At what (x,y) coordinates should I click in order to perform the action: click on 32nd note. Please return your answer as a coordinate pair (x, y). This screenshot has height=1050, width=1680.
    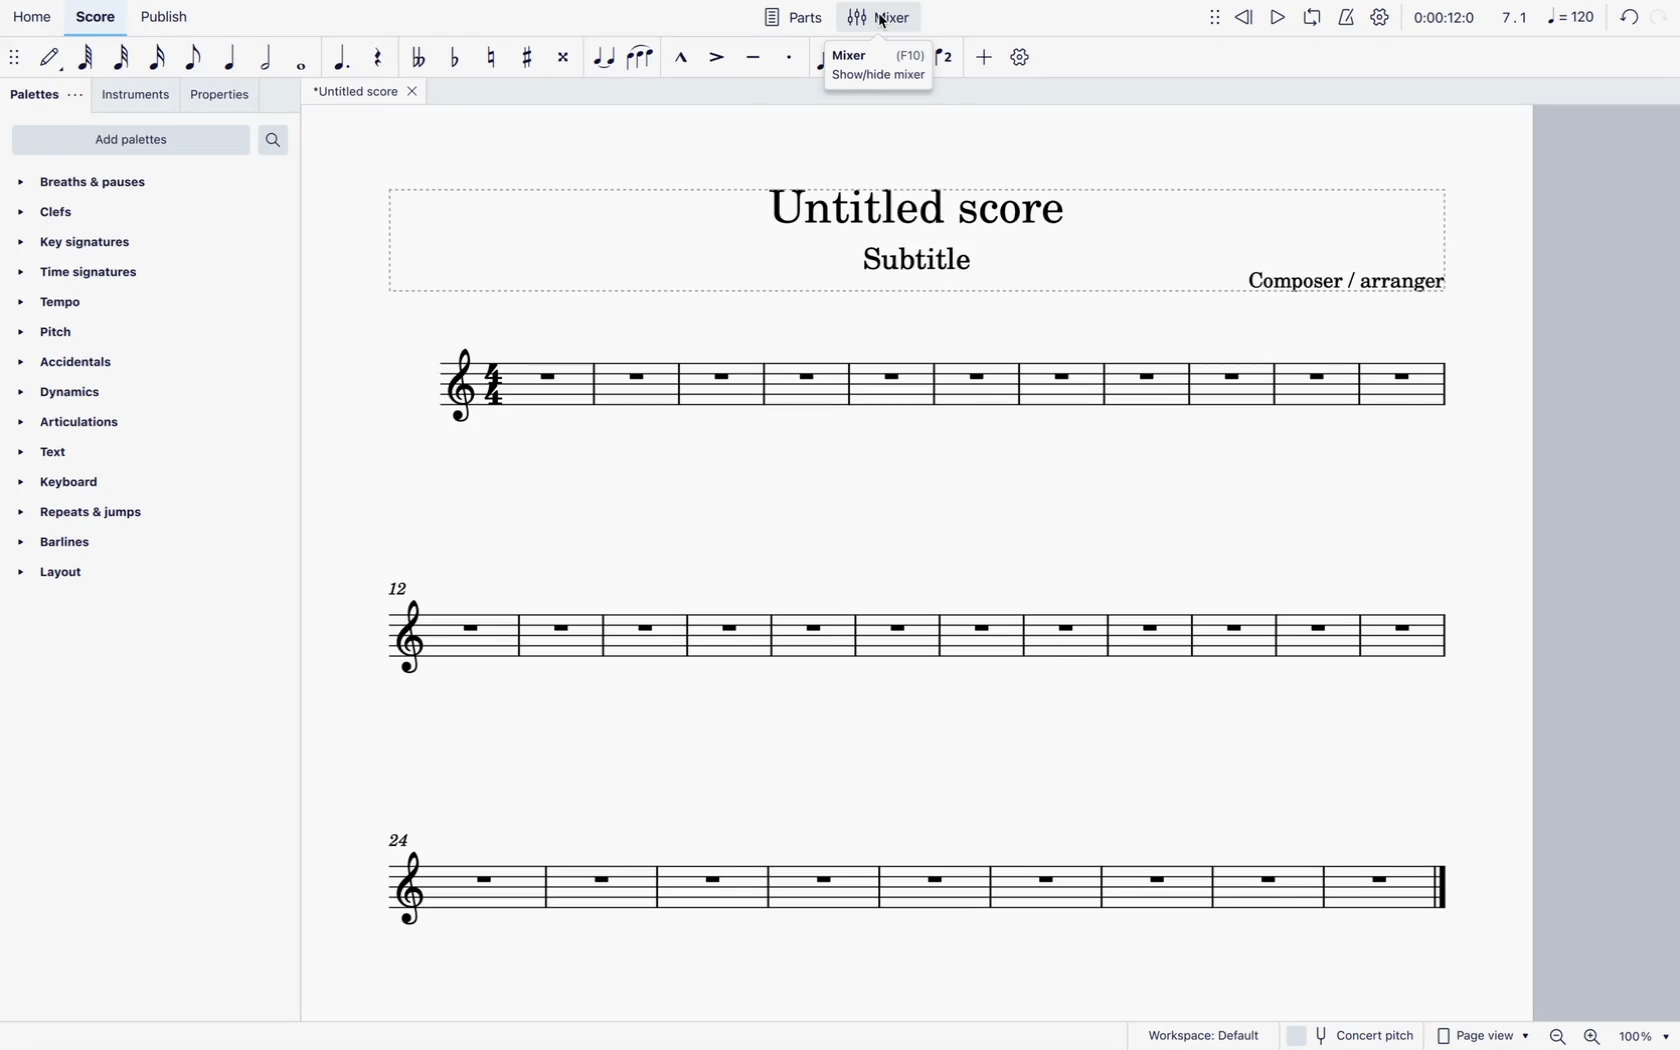
    Looking at the image, I should click on (124, 59).